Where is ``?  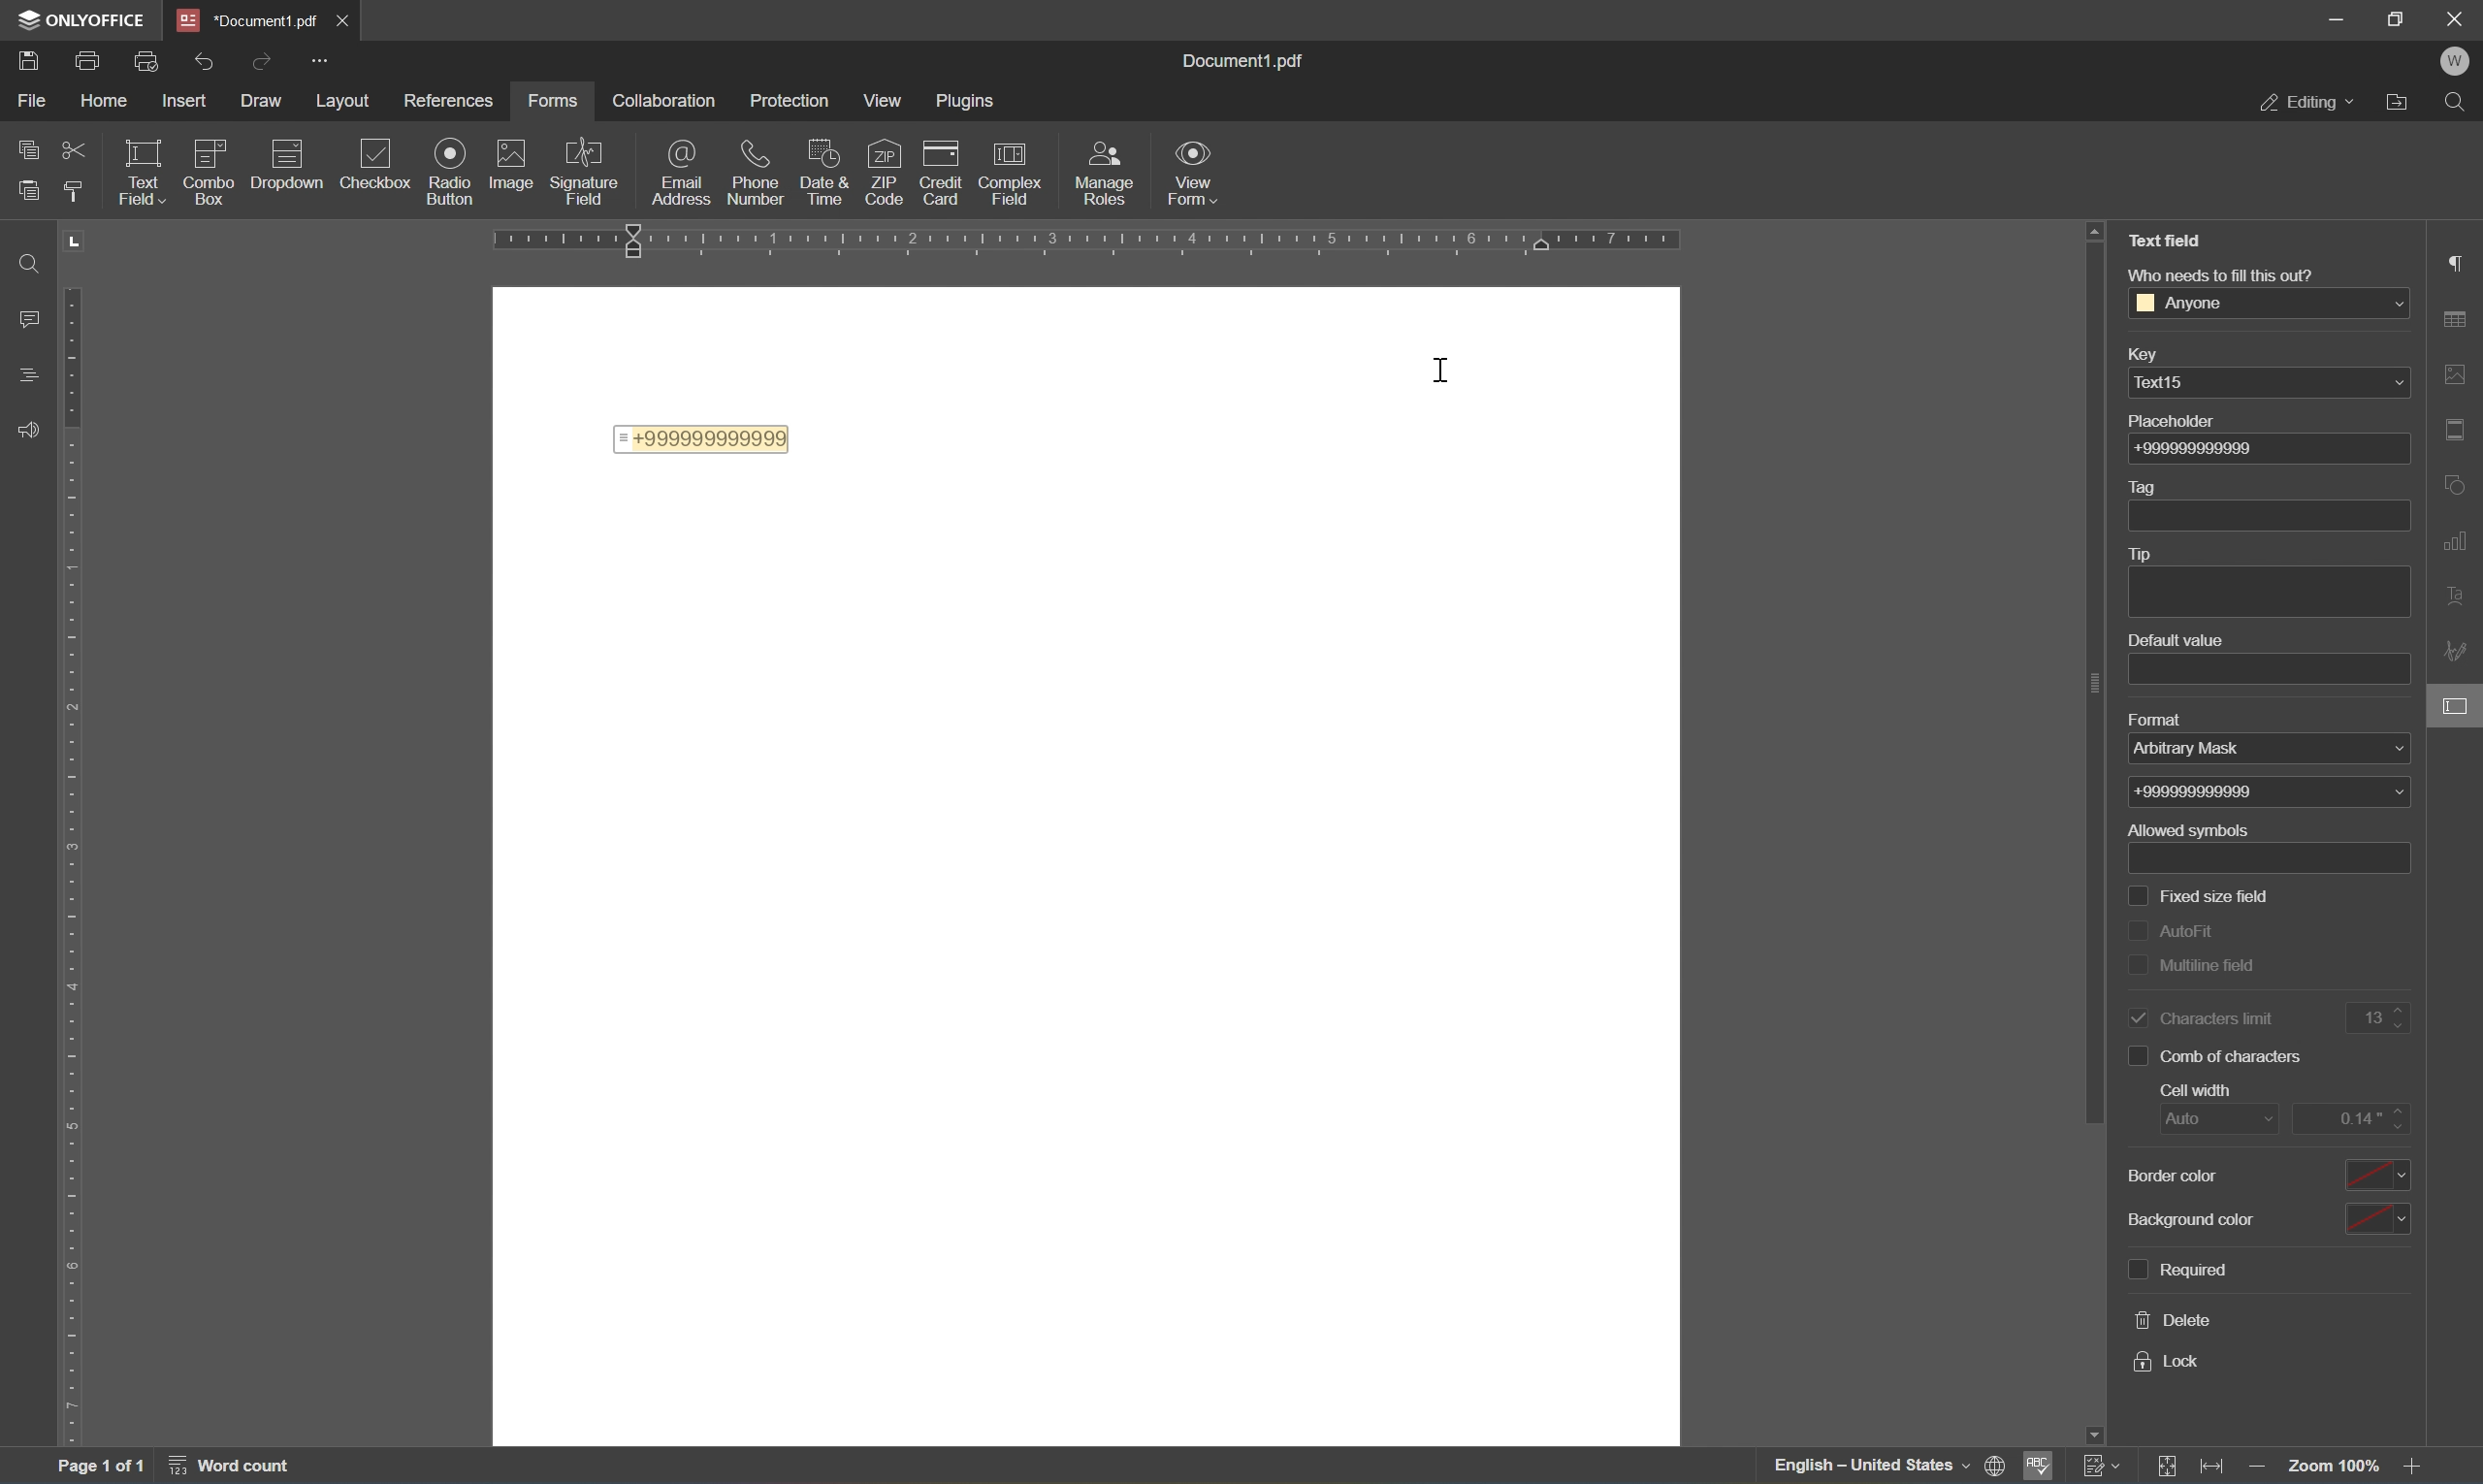  is located at coordinates (885, 100).